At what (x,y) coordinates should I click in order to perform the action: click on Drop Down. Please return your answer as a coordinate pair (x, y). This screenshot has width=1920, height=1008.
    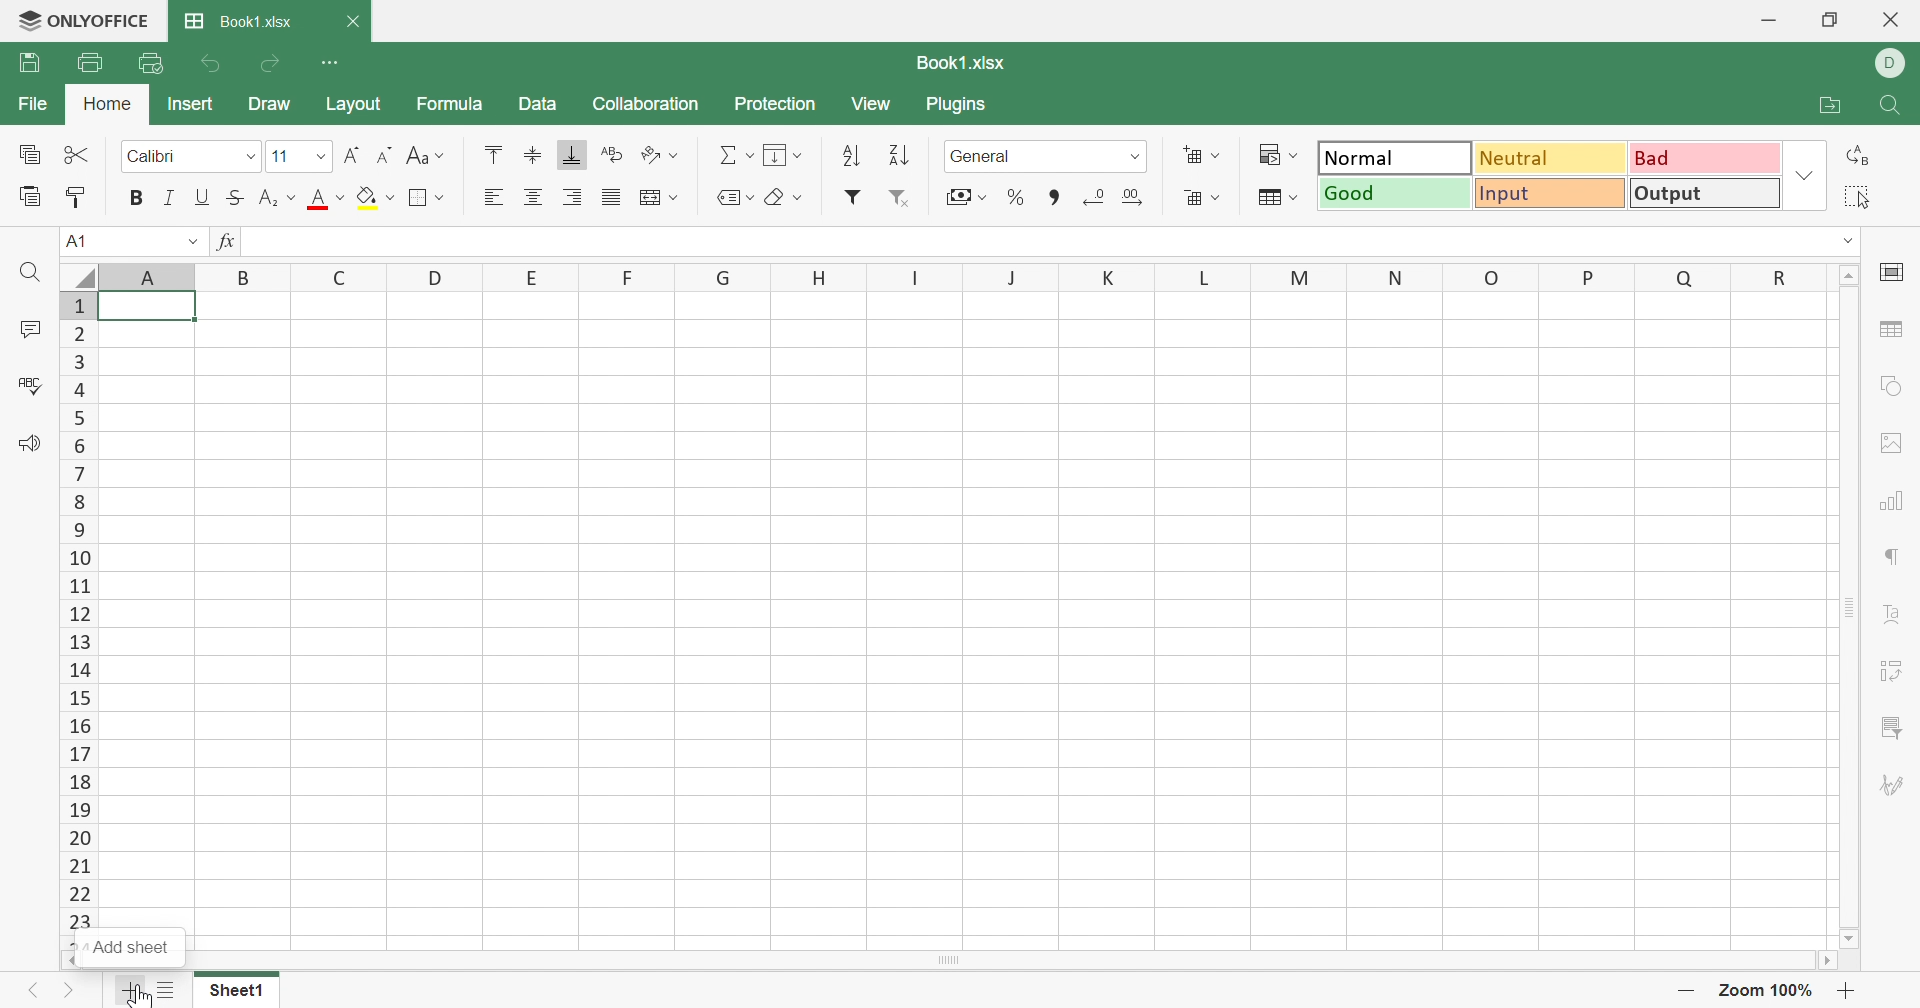
    Looking at the image, I should click on (291, 199).